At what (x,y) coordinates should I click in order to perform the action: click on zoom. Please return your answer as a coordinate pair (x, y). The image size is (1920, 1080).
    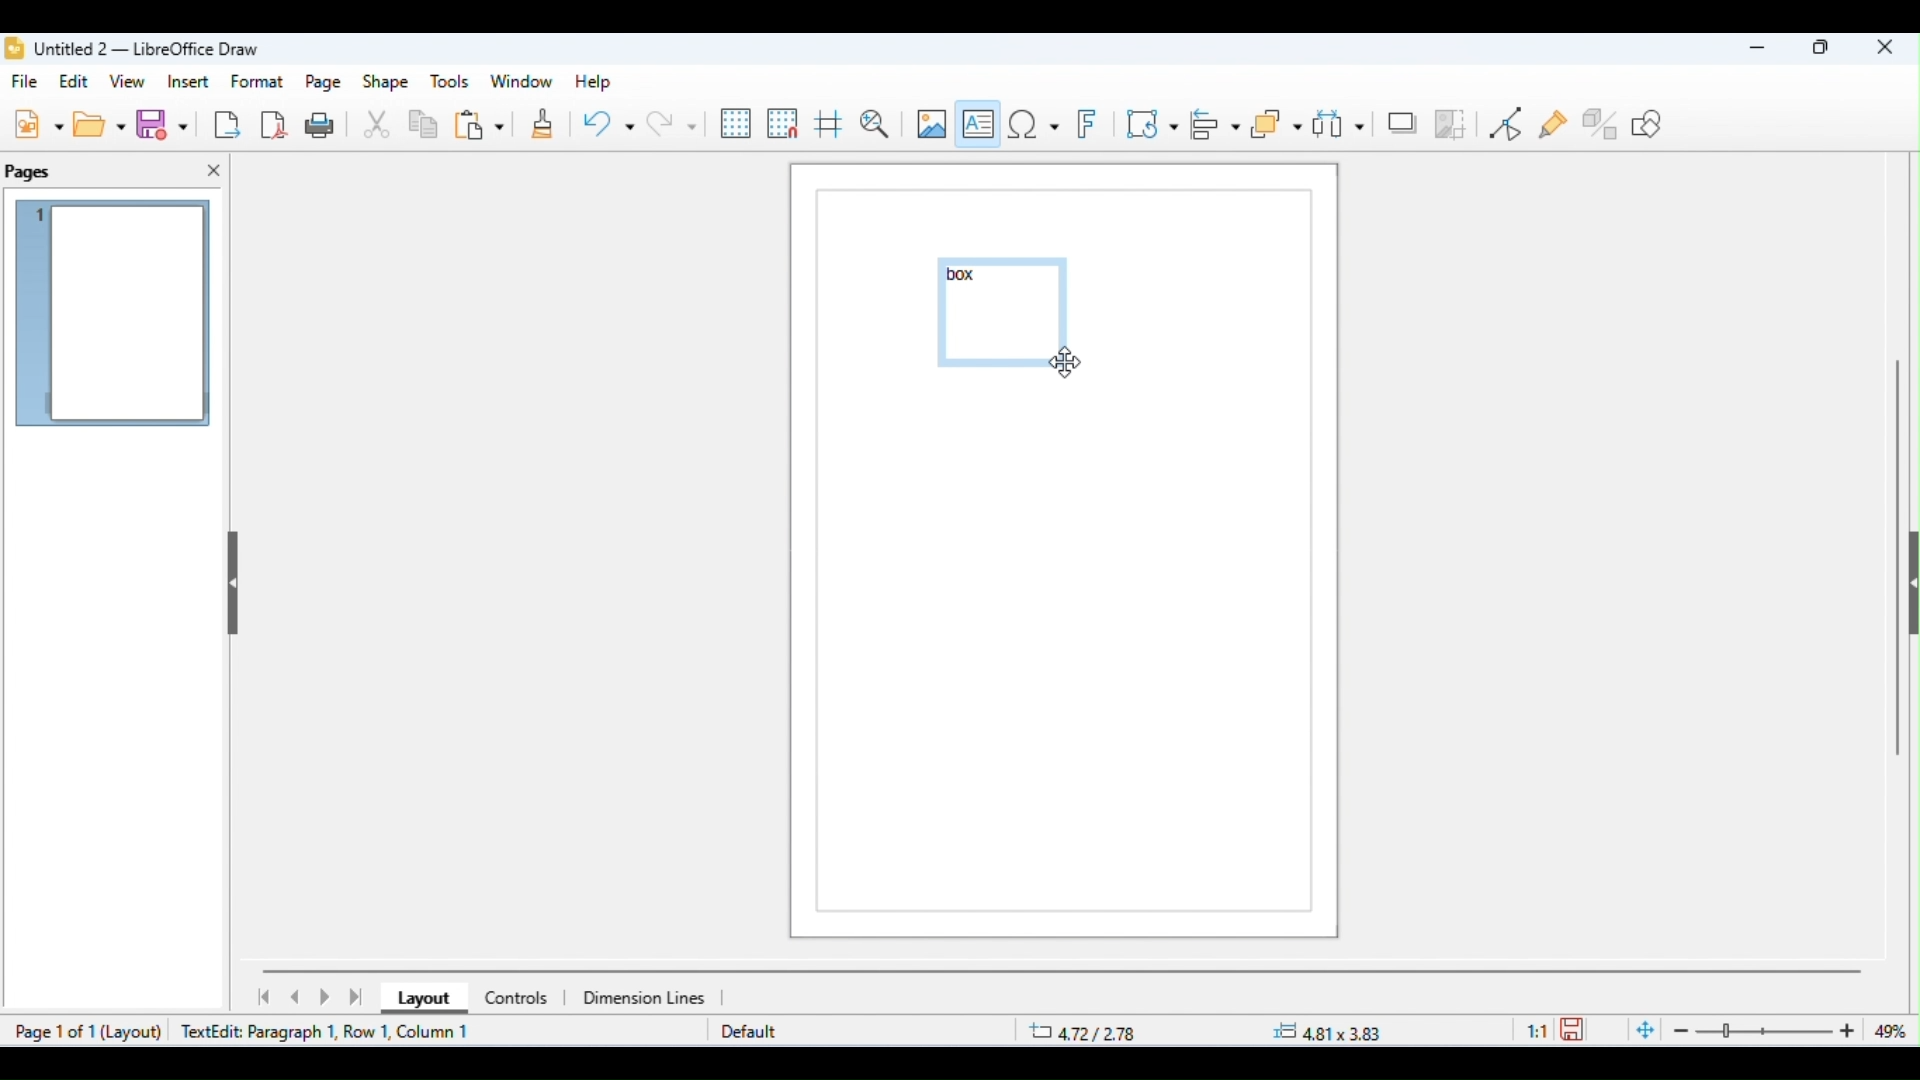
    Looking at the image, I should click on (1770, 1031).